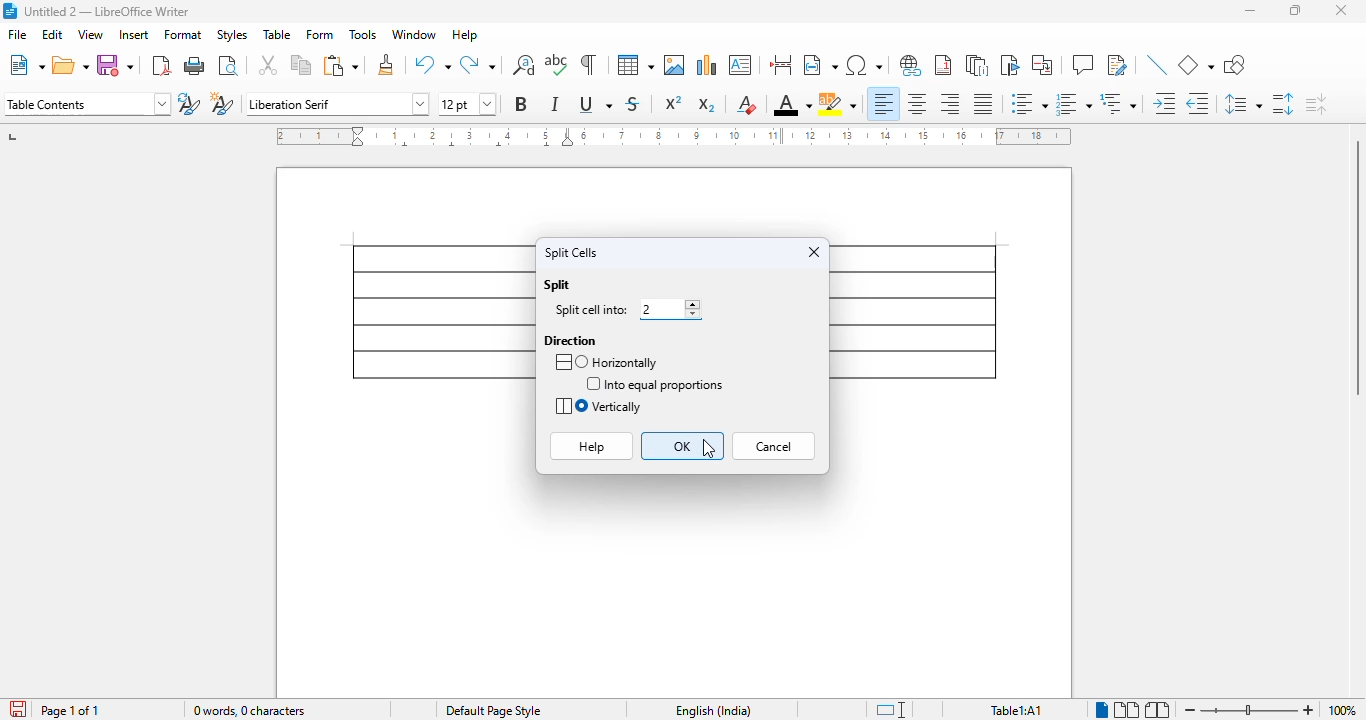 The image size is (1366, 720). I want to click on horizontally, so click(606, 362).